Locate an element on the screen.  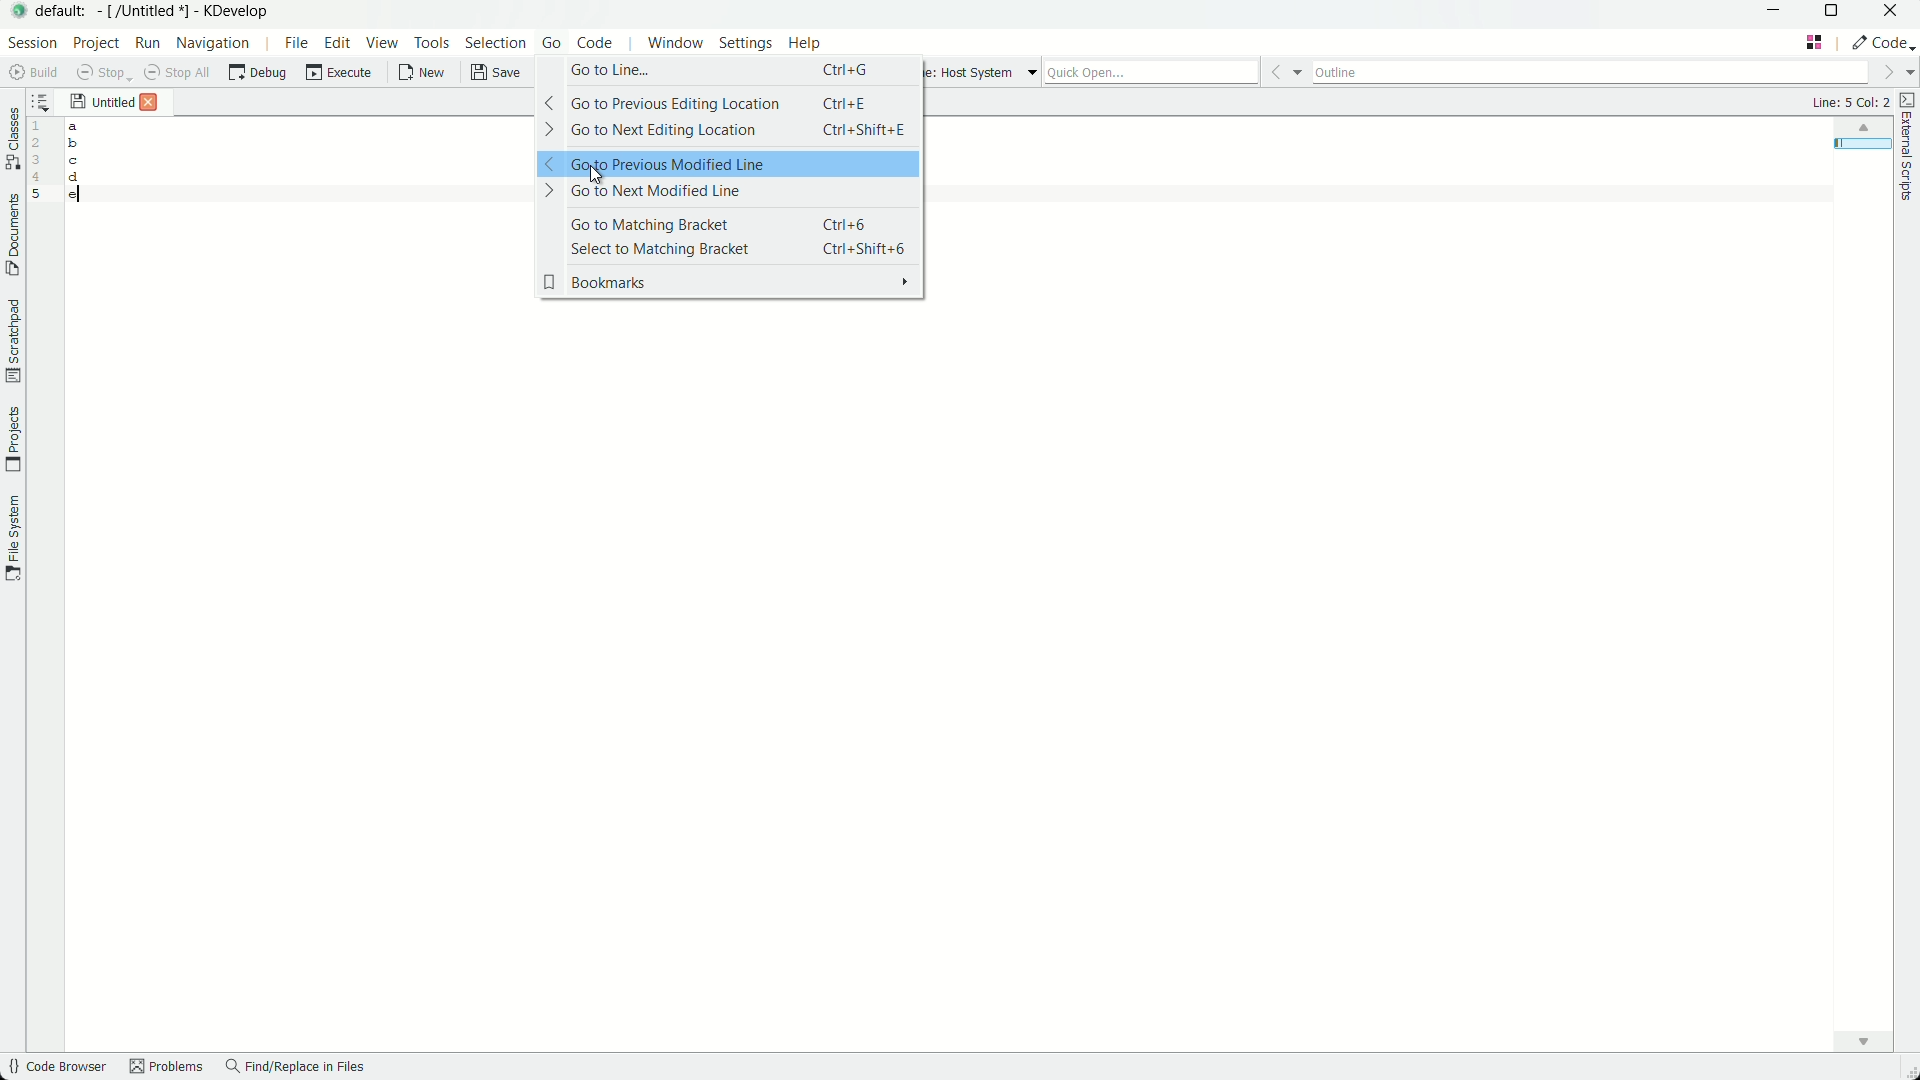
file system is located at coordinates (13, 542).